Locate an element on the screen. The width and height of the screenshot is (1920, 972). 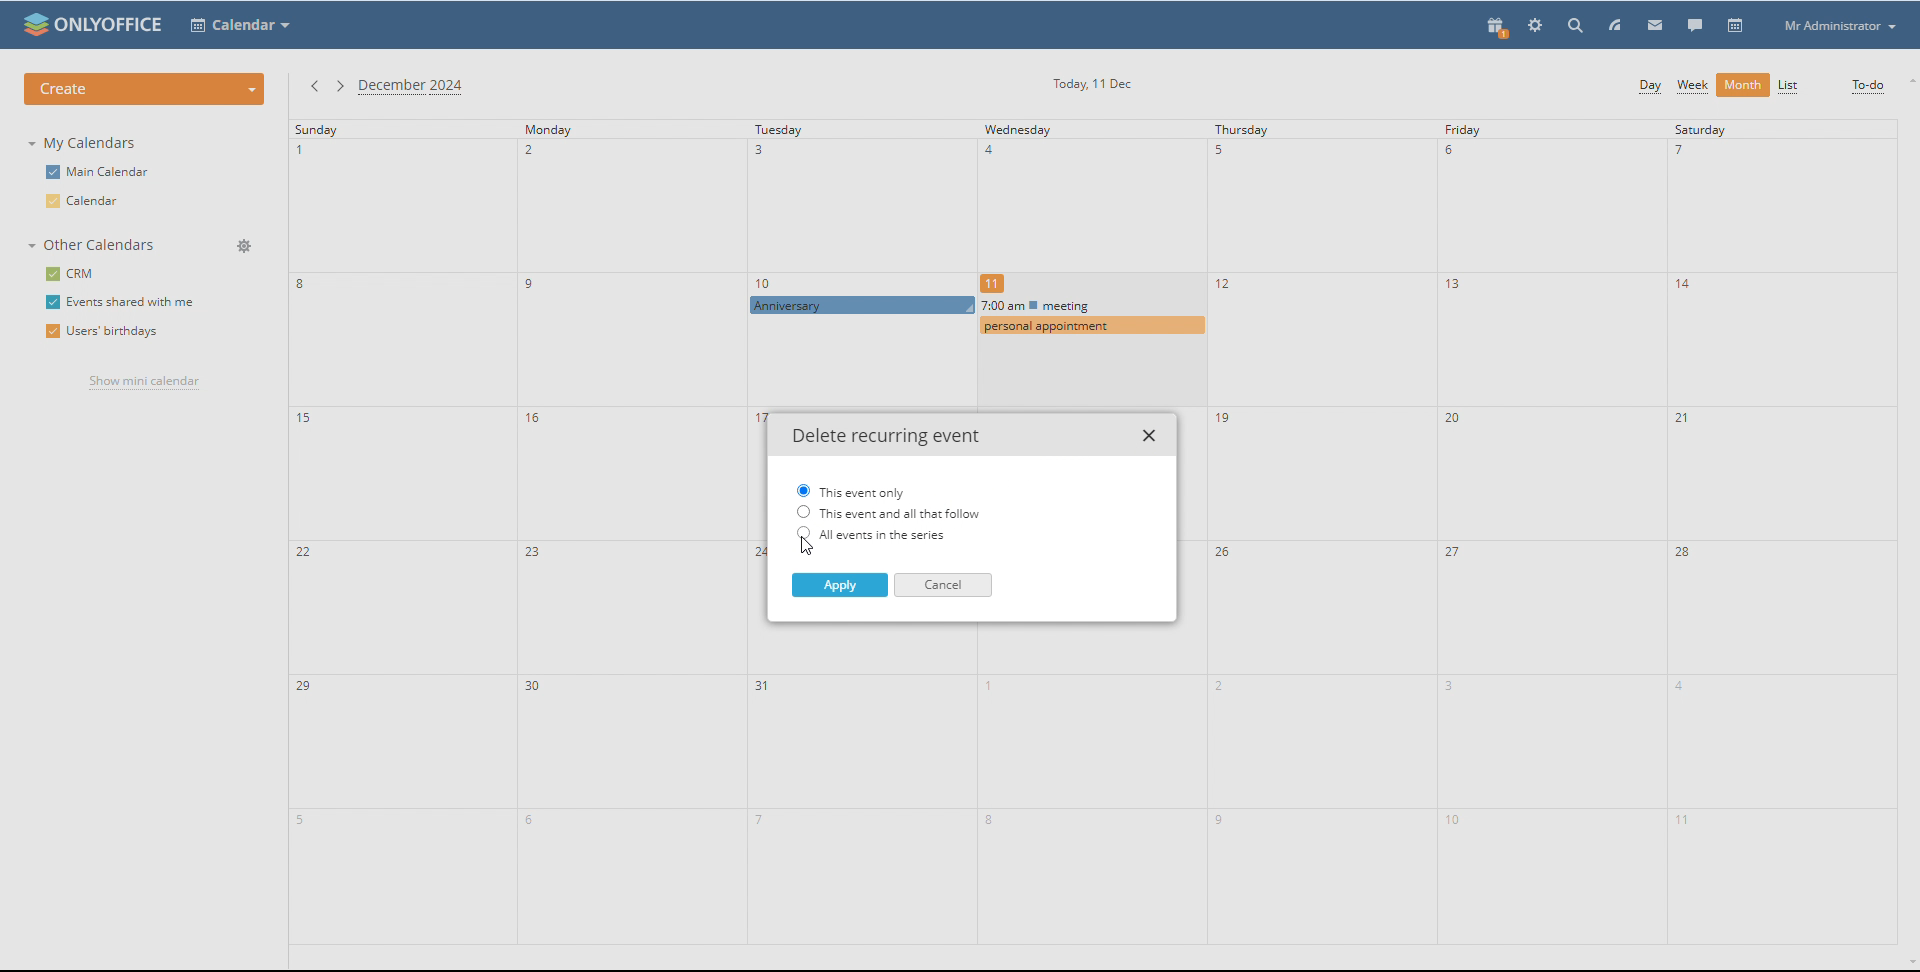
profile is located at coordinates (1838, 26).